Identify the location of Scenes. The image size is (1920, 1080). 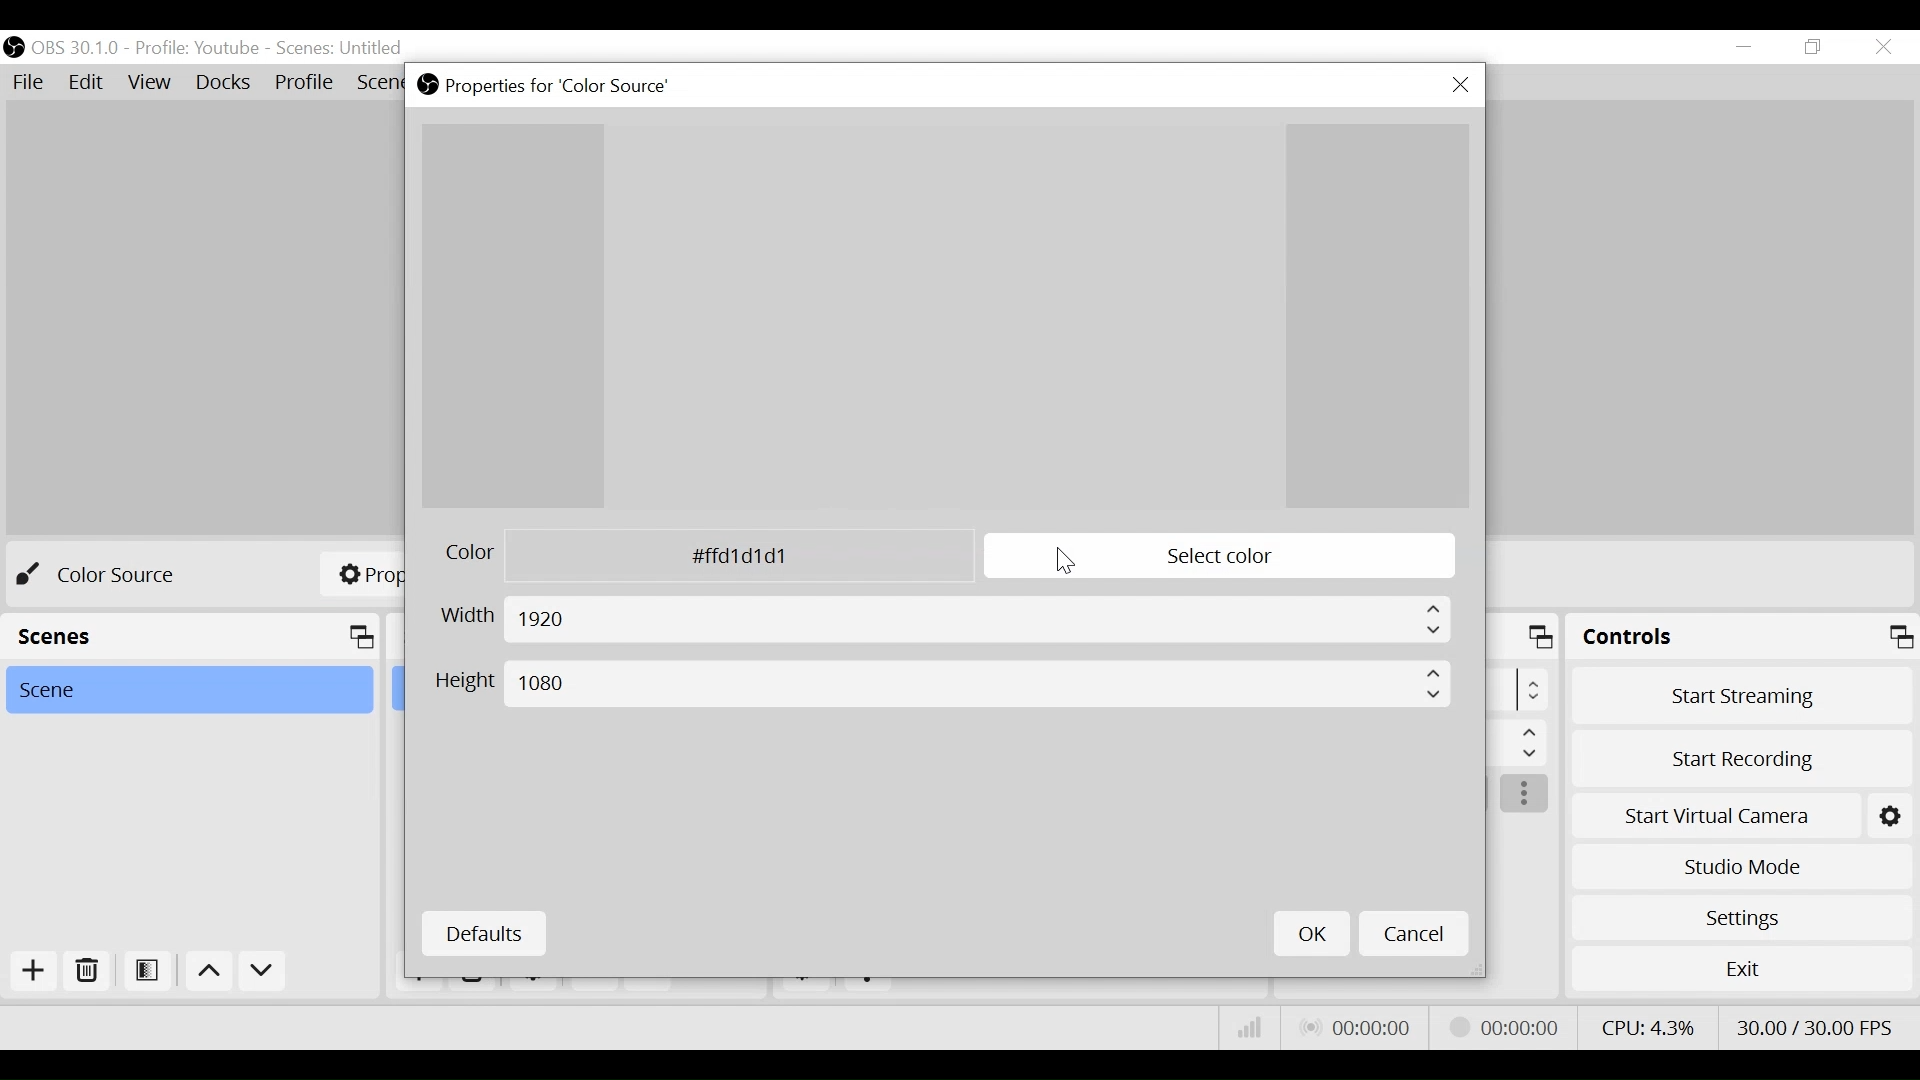
(190, 637).